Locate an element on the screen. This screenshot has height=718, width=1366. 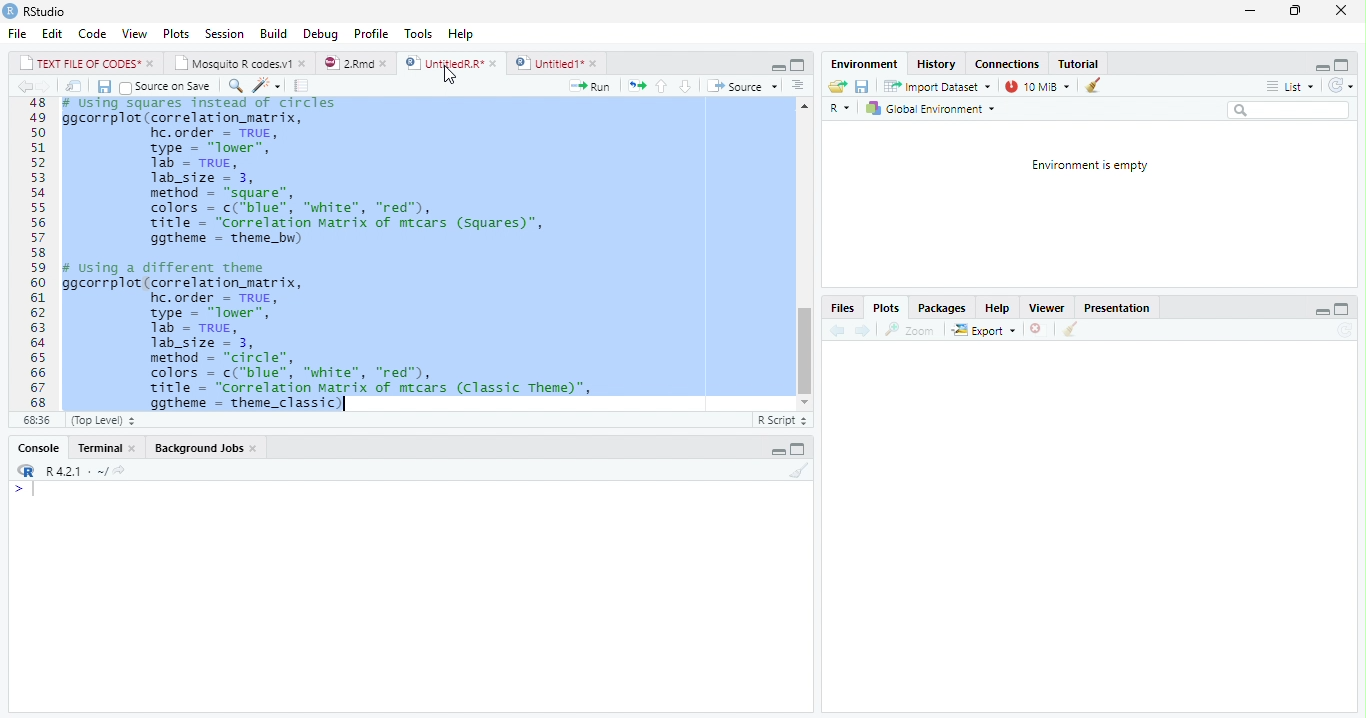
2rmd is located at coordinates (356, 62).